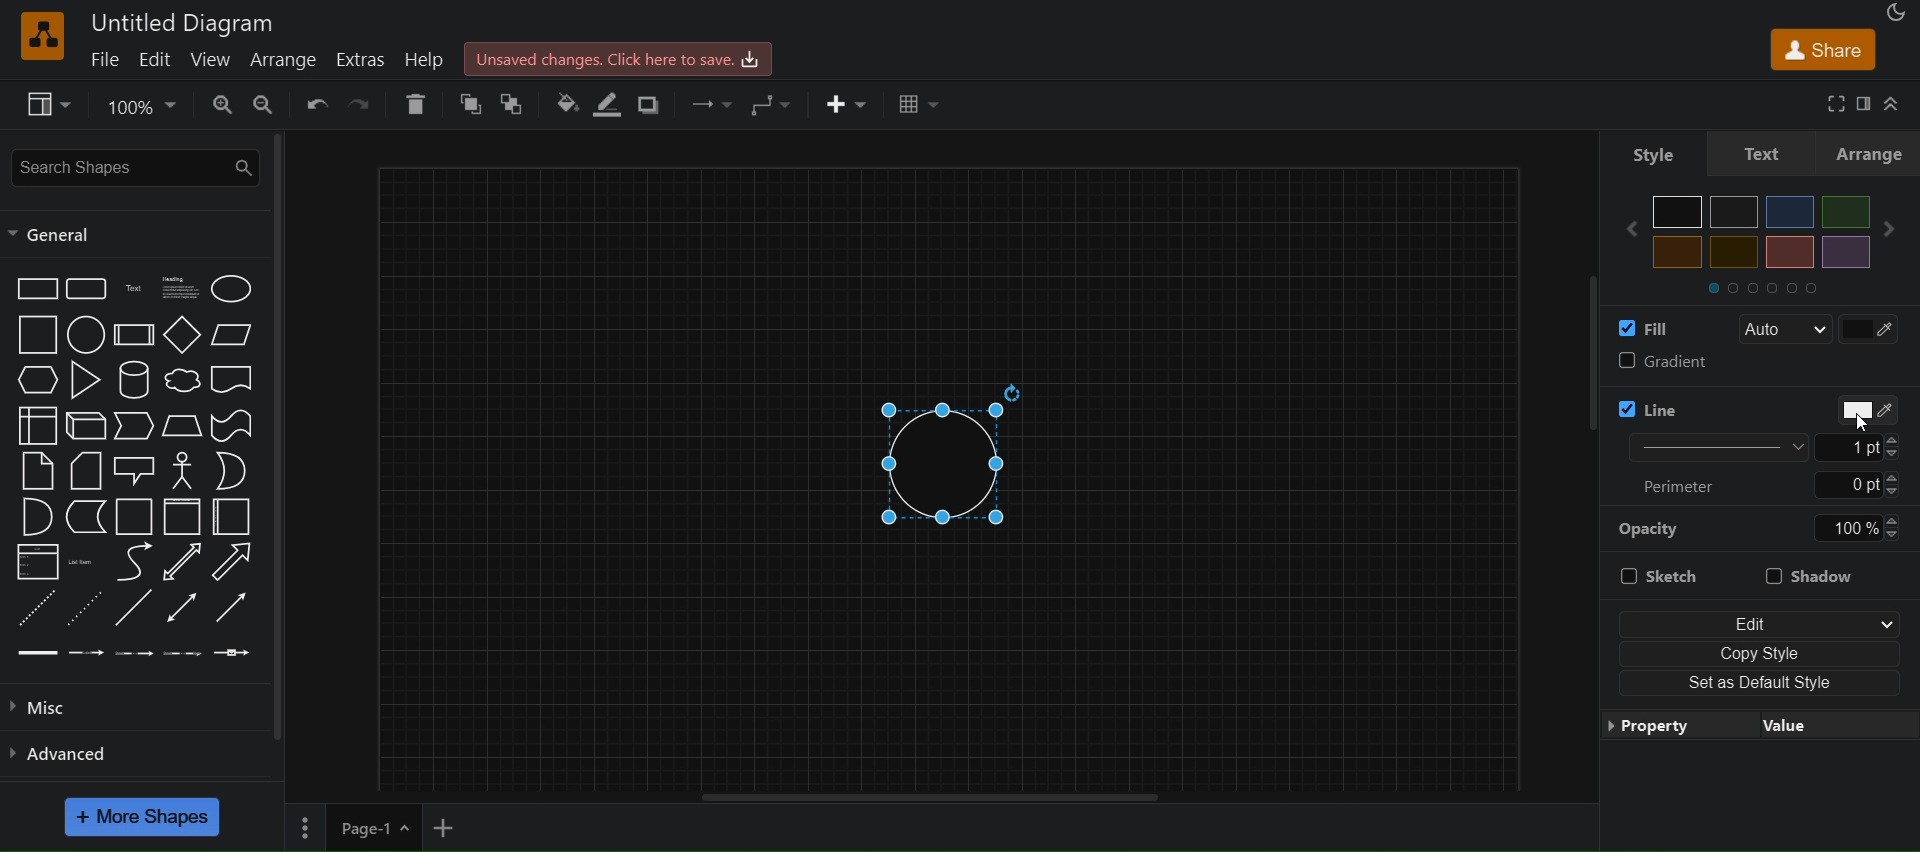  I want to click on style, so click(1644, 150).